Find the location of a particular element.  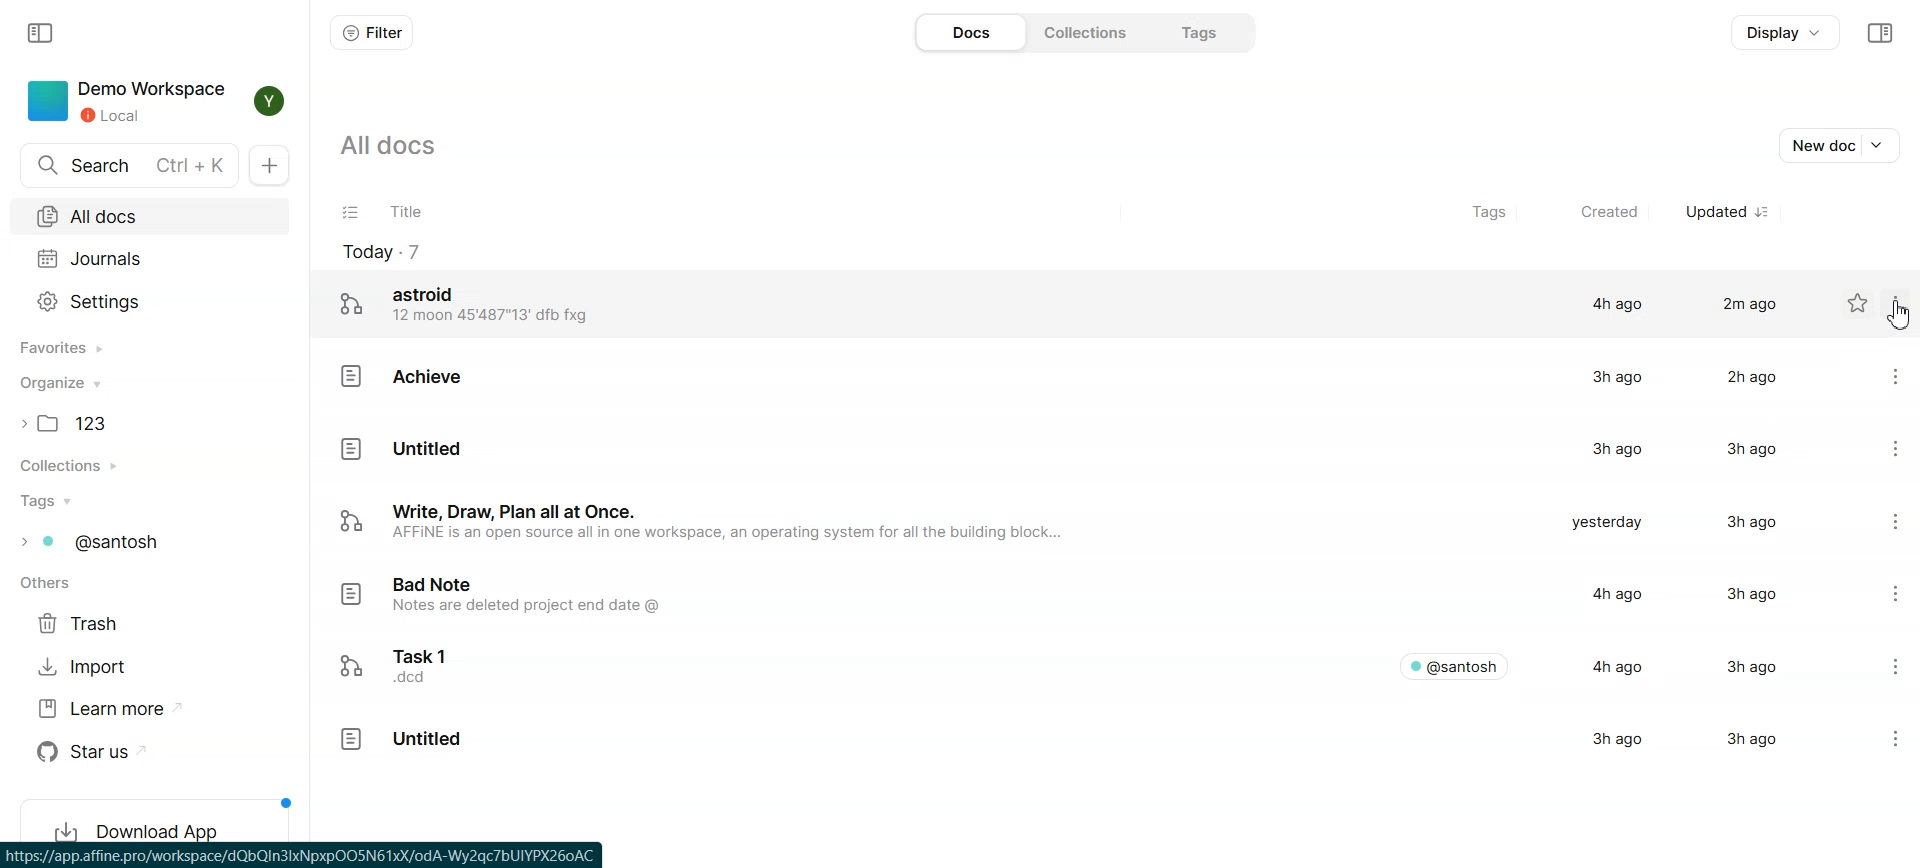

all docs is located at coordinates (408, 151).